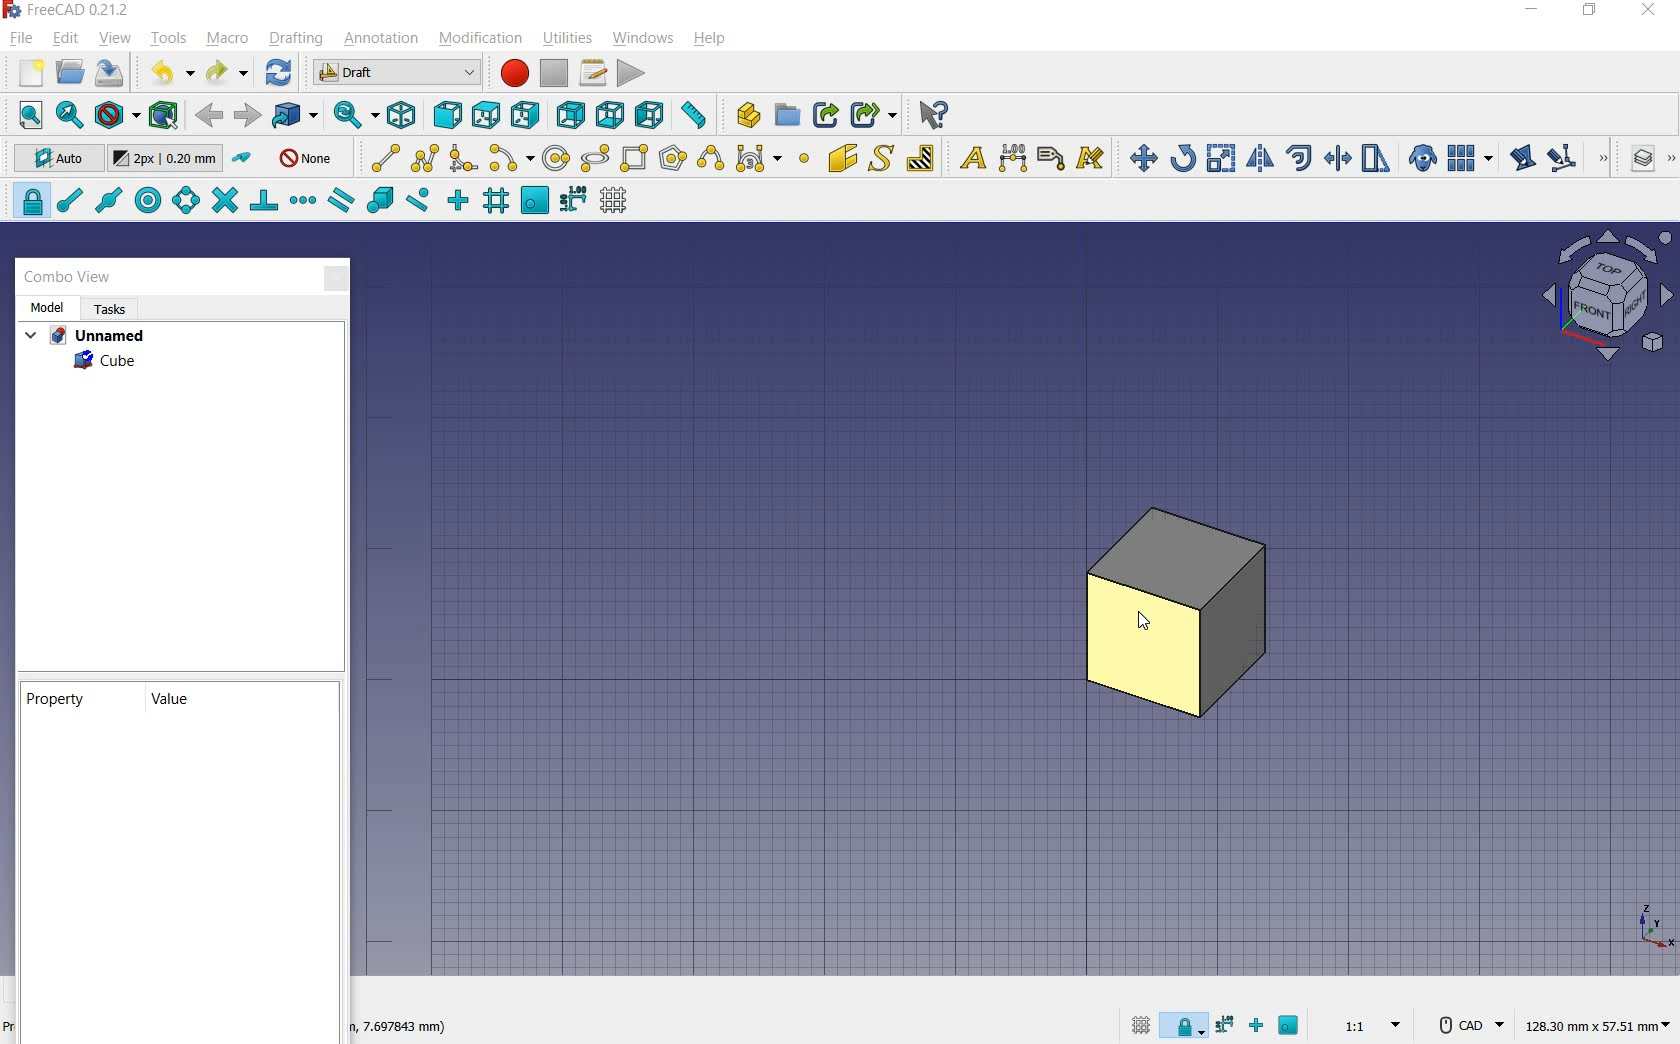 The width and height of the screenshot is (1680, 1044). I want to click on sync view, so click(355, 116).